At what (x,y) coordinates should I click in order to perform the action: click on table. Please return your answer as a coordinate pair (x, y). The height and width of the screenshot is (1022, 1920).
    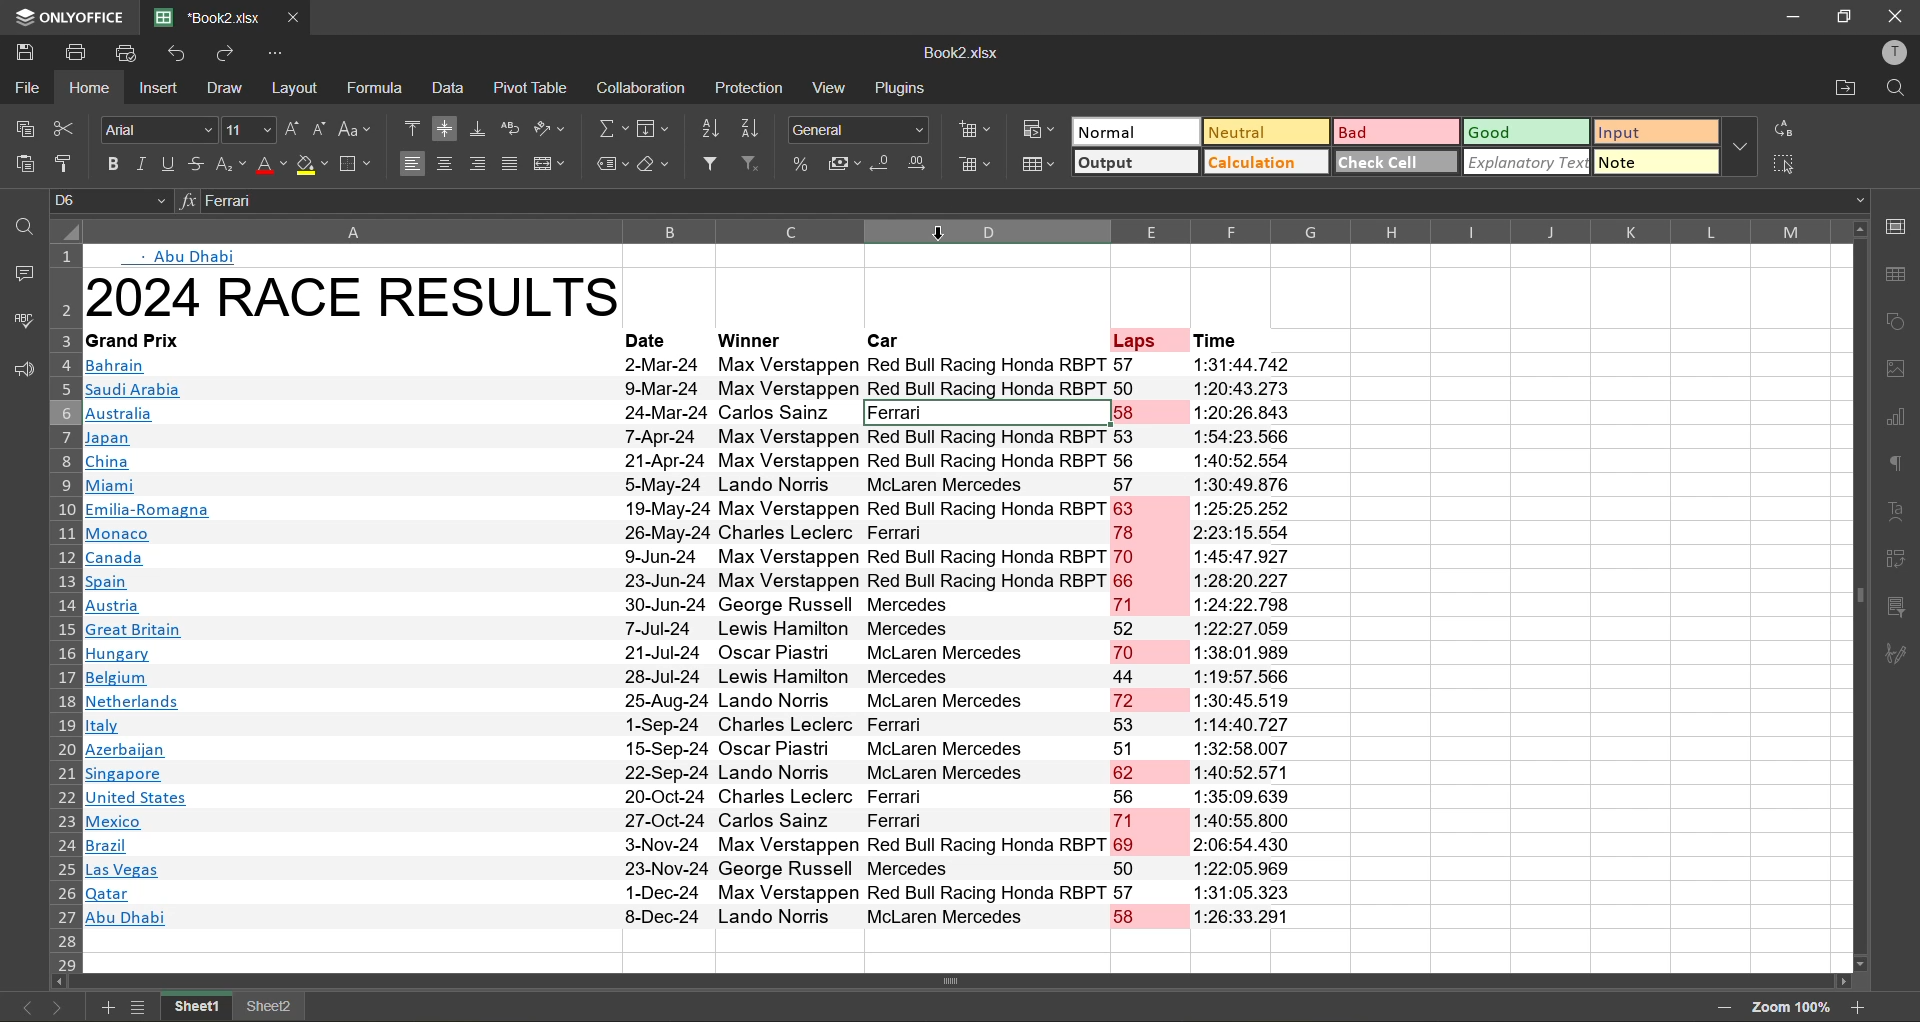
    Looking at the image, I should click on (1903, 274).